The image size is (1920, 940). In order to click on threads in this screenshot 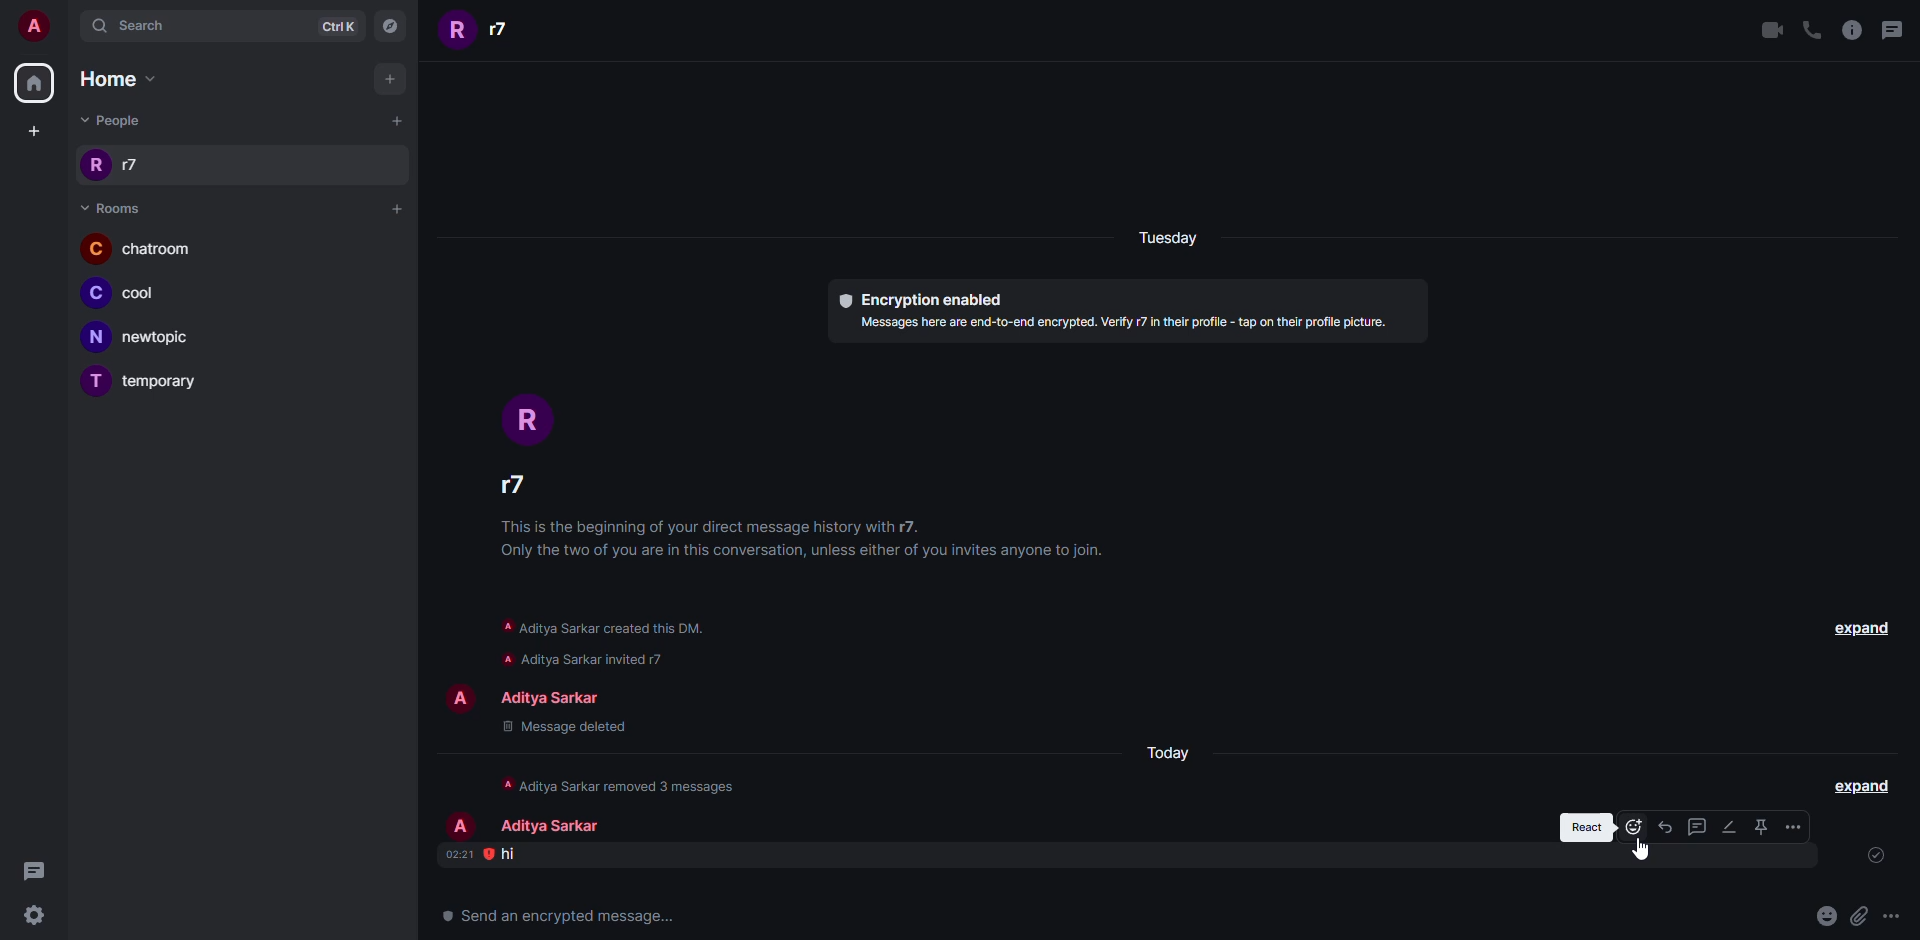, I will do `click(1897, 28)`.